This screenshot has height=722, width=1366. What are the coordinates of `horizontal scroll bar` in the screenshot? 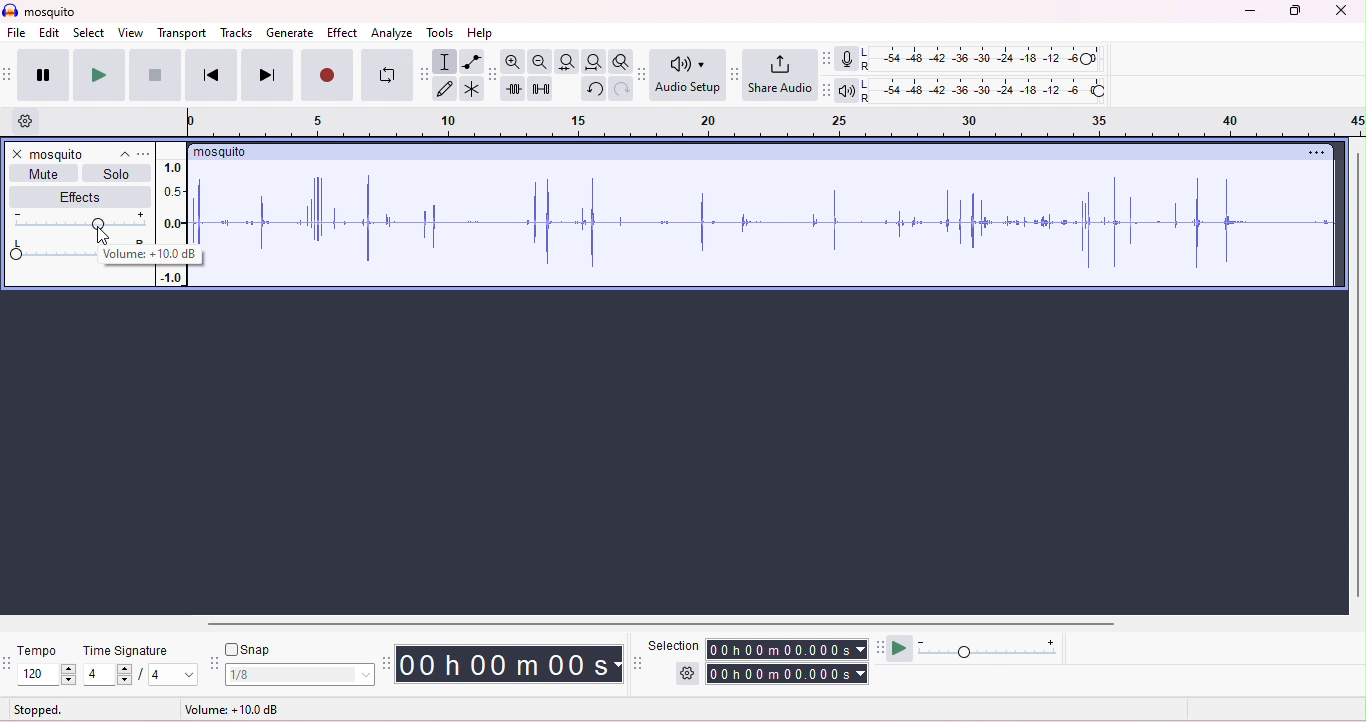 It's located at (654, 622).